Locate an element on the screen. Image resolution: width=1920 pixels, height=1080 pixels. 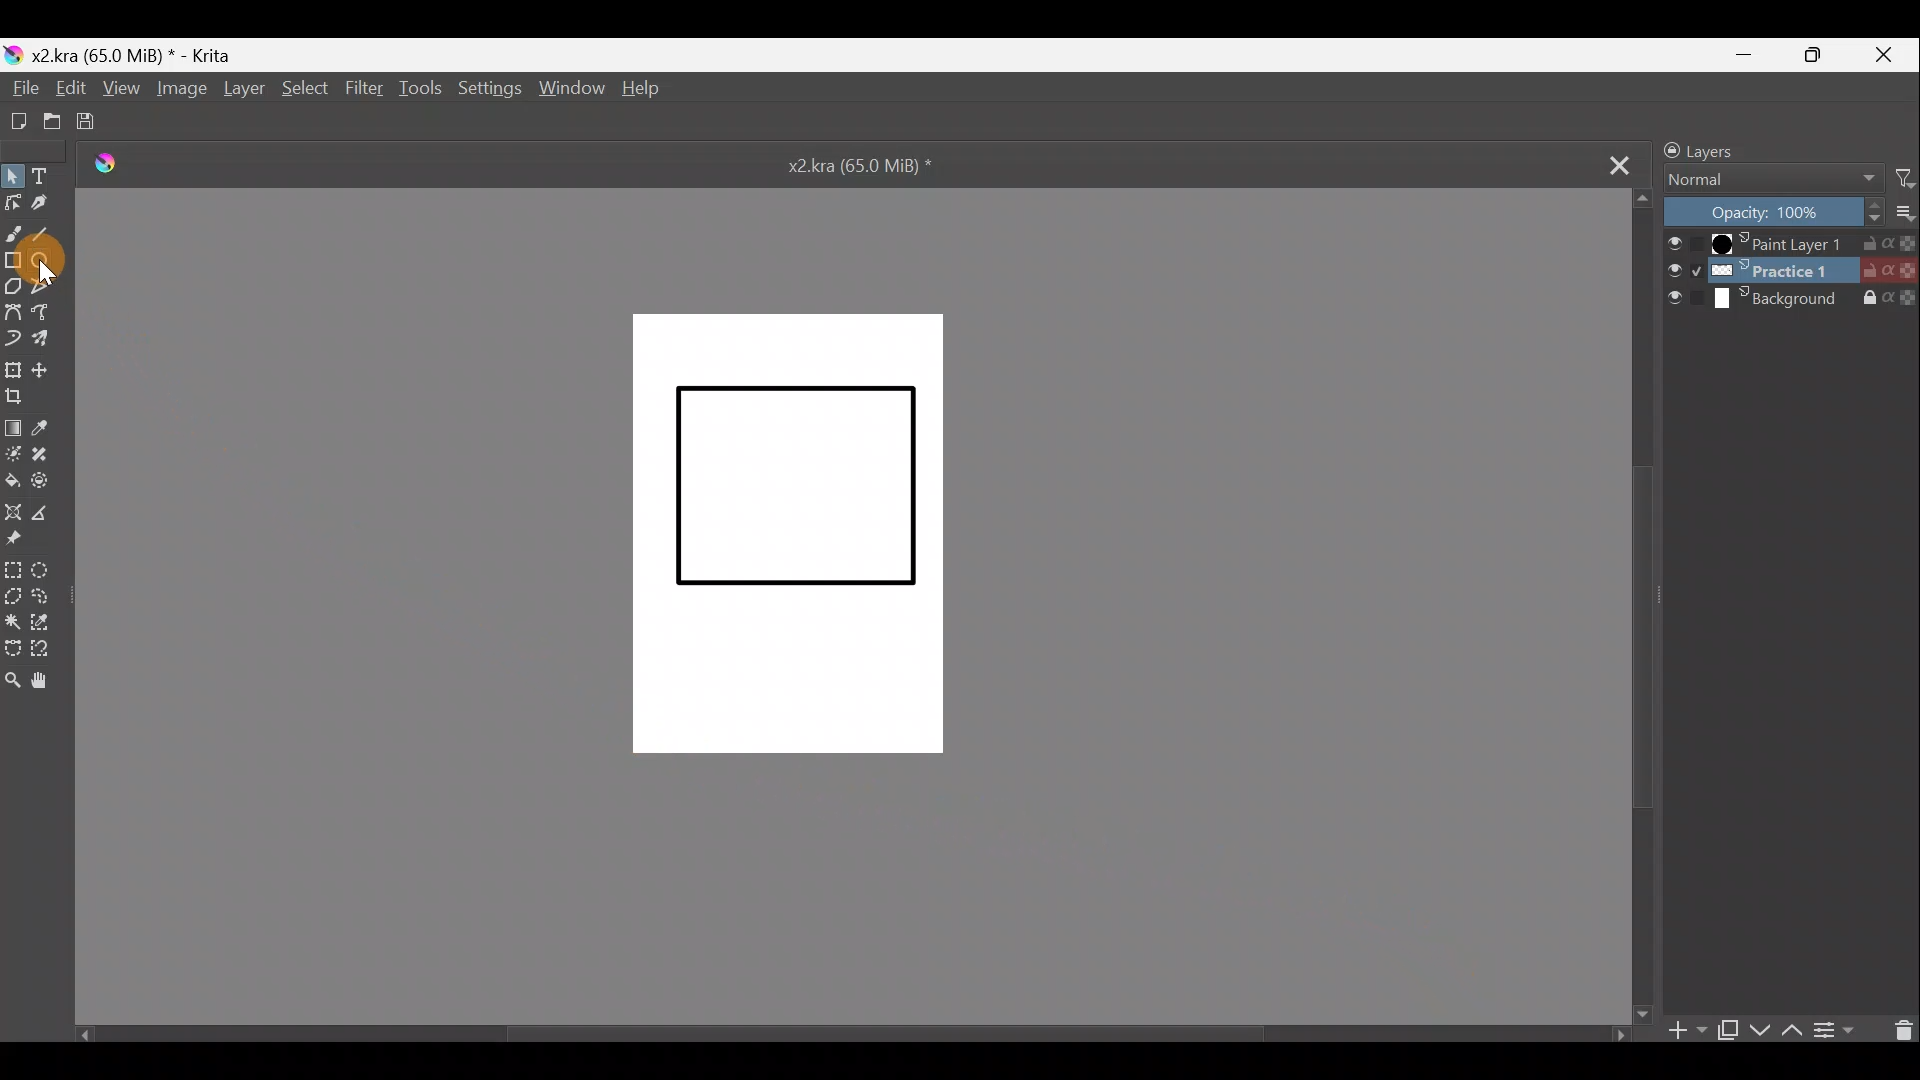
Tools is located at coordinates (425, 90).